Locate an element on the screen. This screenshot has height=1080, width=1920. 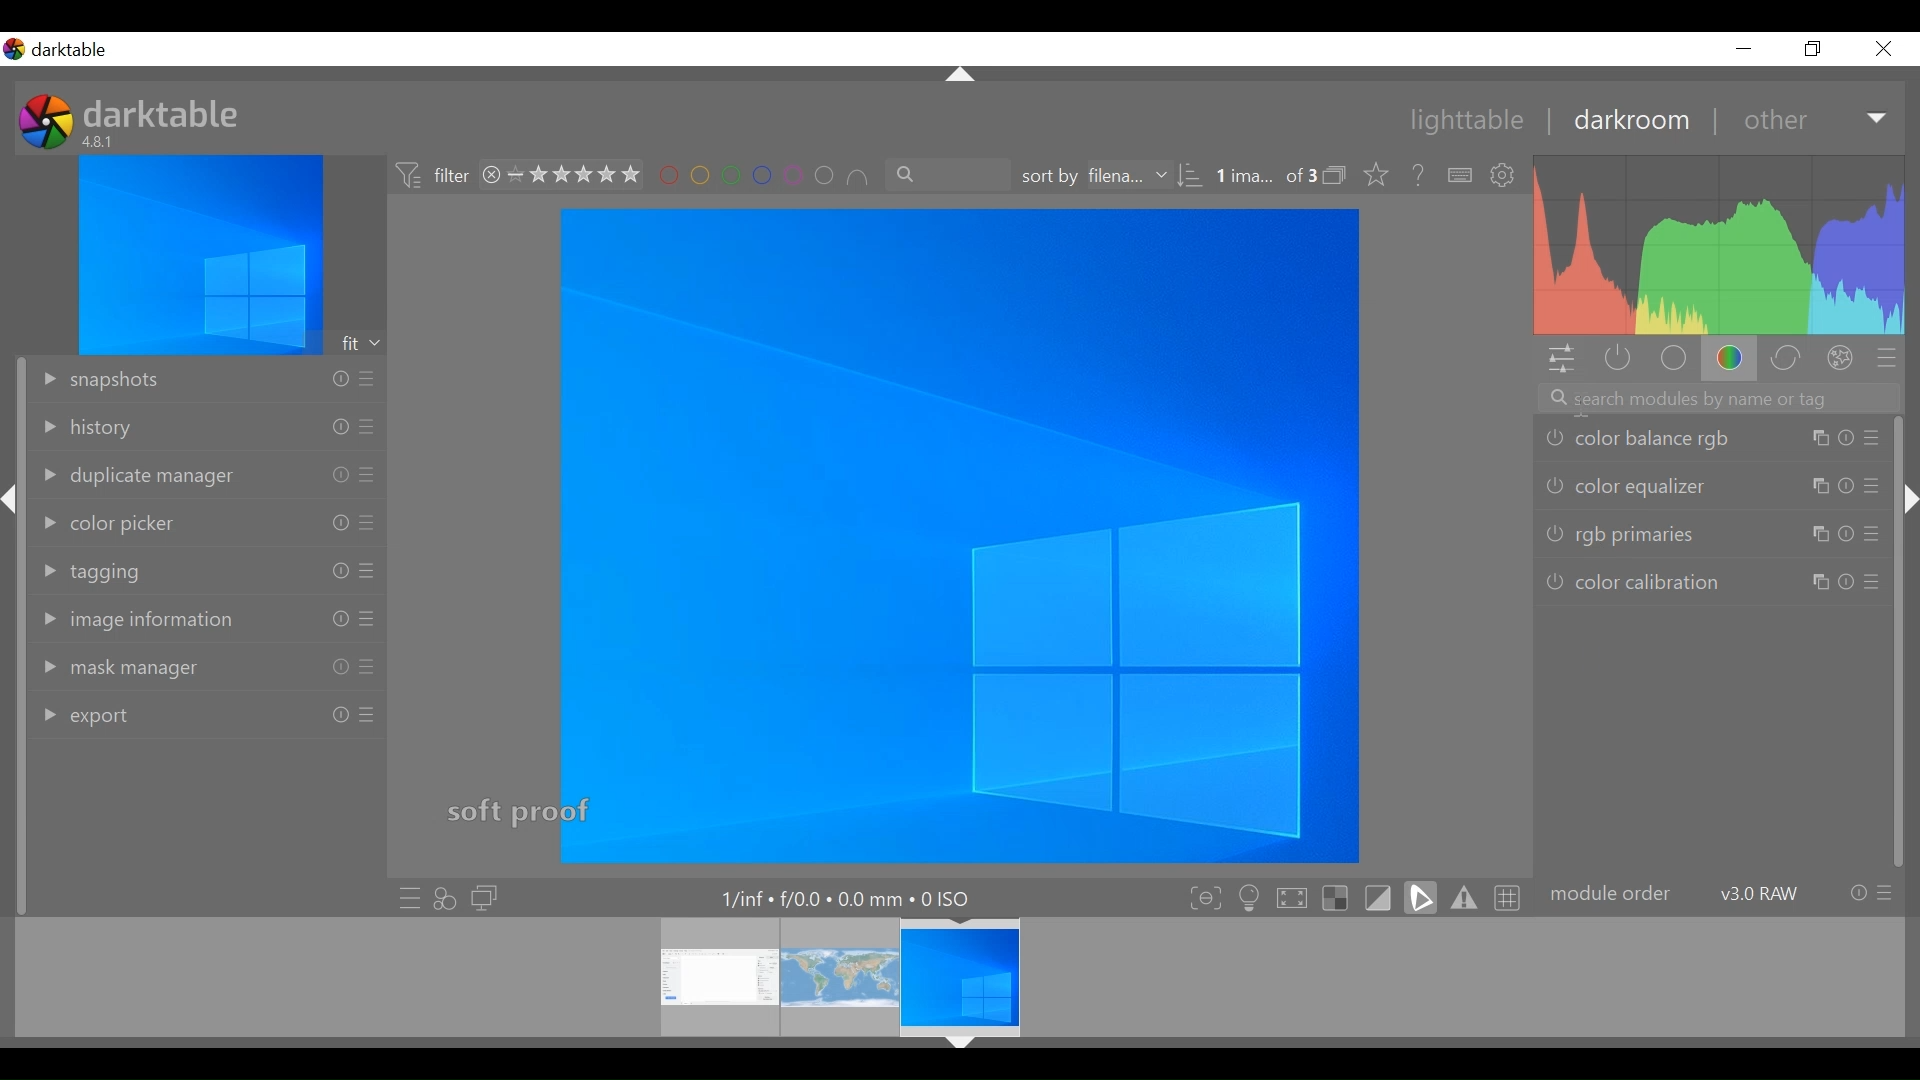
presets is located at coordinates (1872, 581).